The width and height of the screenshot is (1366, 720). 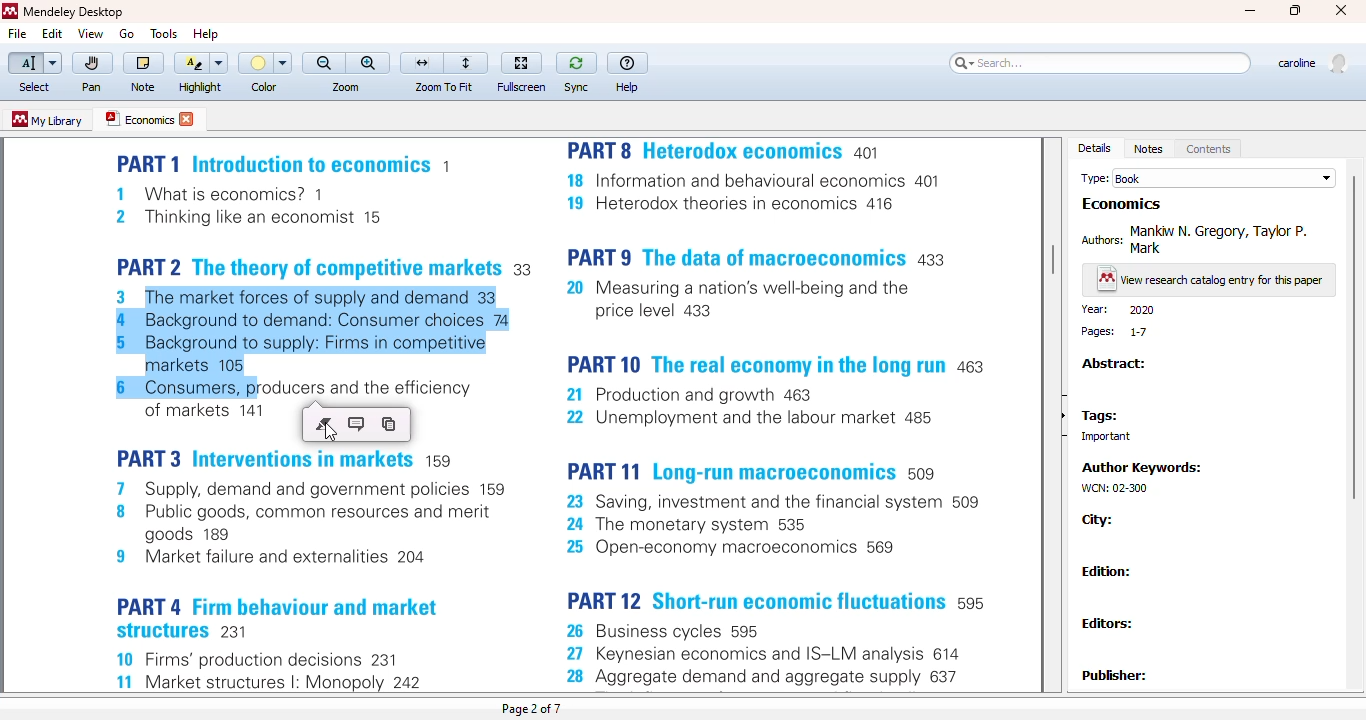 I want to click on pages: 1-7, so click(x=1116, y=332).